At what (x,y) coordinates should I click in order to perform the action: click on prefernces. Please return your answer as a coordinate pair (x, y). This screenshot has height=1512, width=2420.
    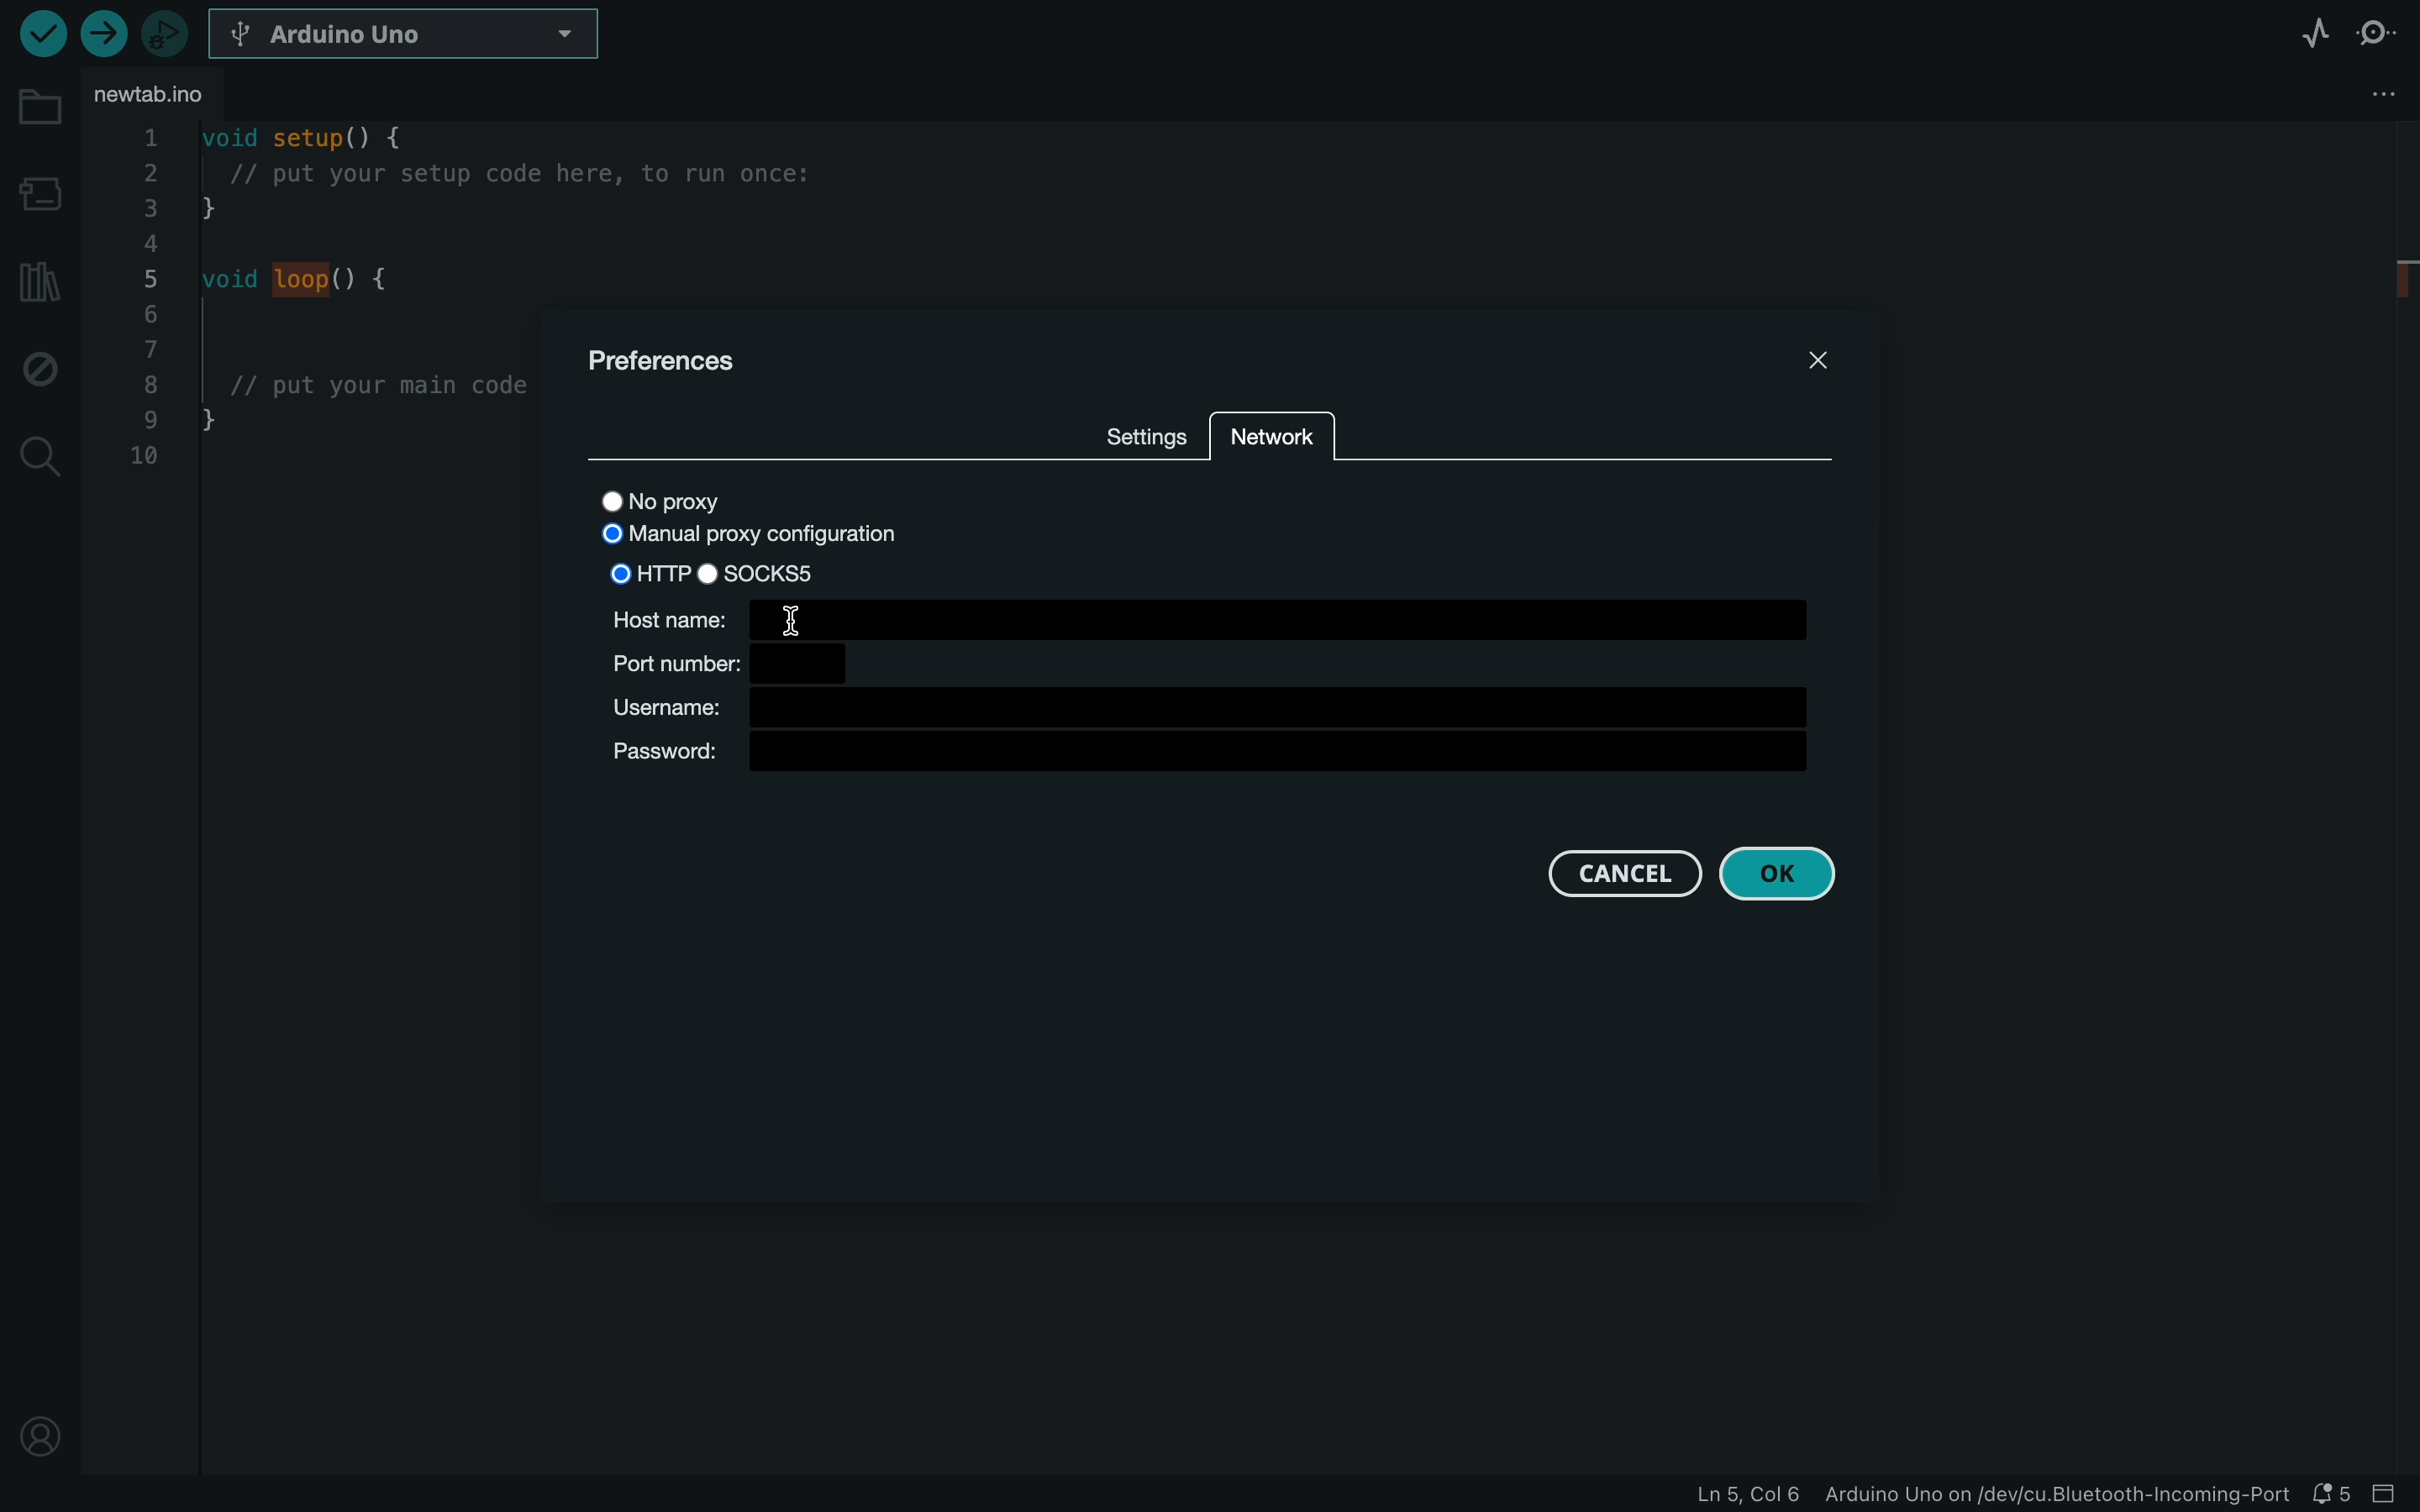
    Looking at the image, I should click on (674, 364).